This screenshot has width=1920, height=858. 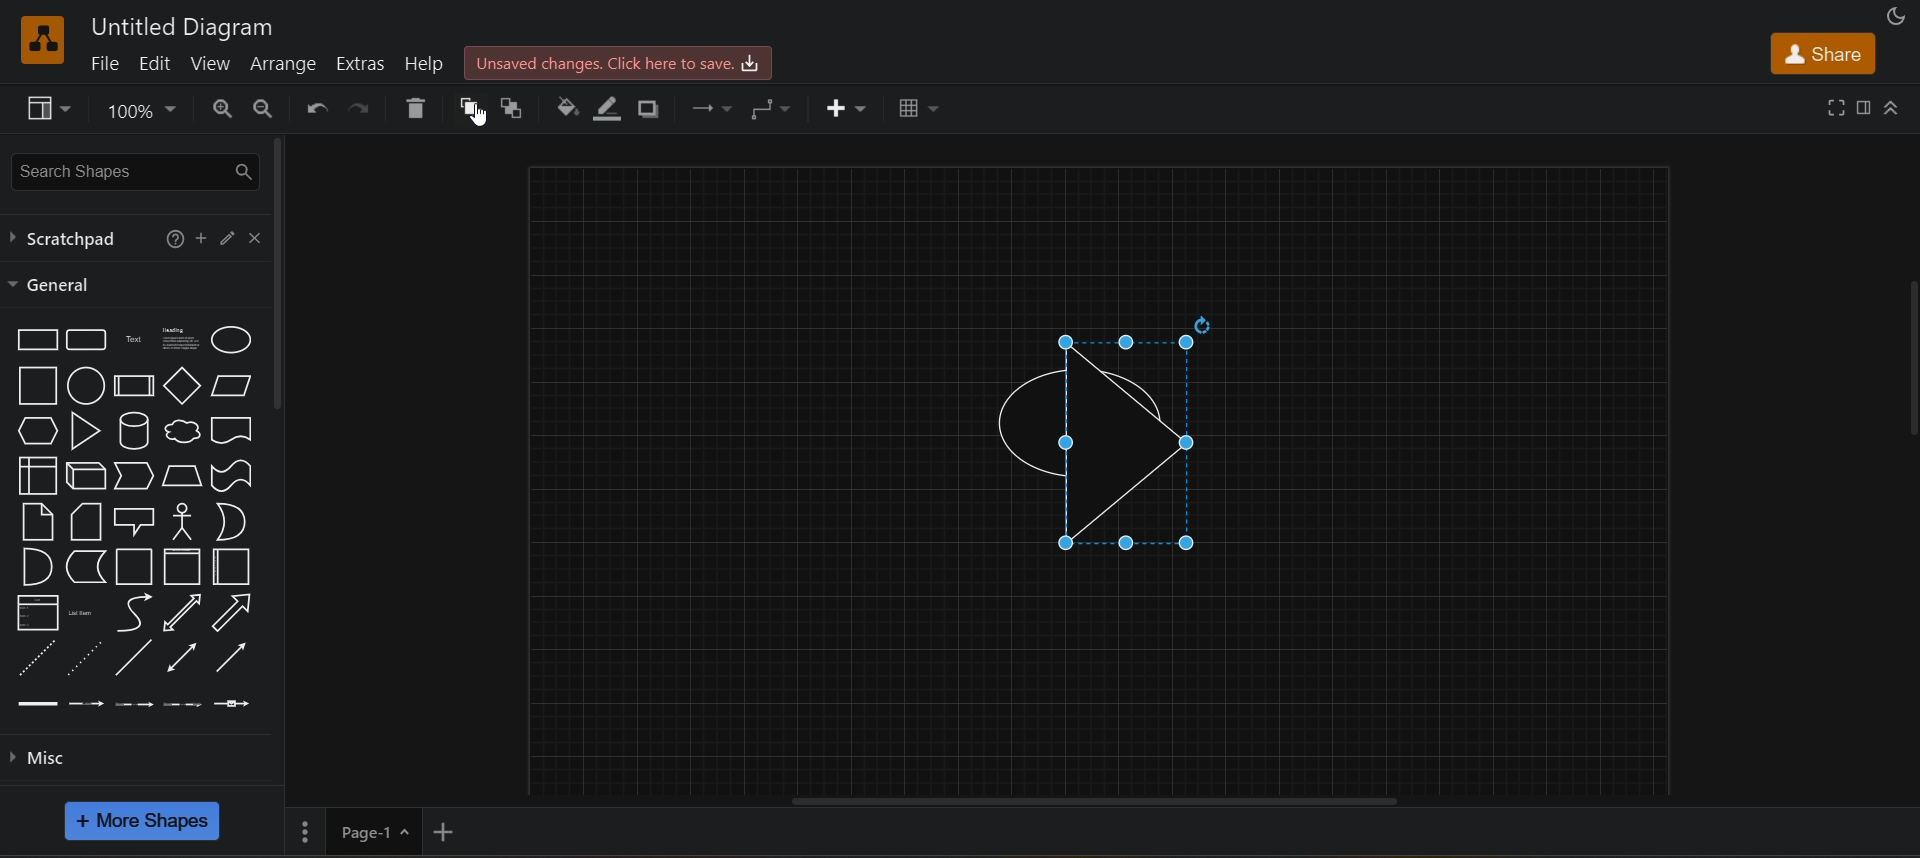 What do you see at coordinates (232, 339) in the screenshot?
I see `ellipse` at bounding box center [232, 339].